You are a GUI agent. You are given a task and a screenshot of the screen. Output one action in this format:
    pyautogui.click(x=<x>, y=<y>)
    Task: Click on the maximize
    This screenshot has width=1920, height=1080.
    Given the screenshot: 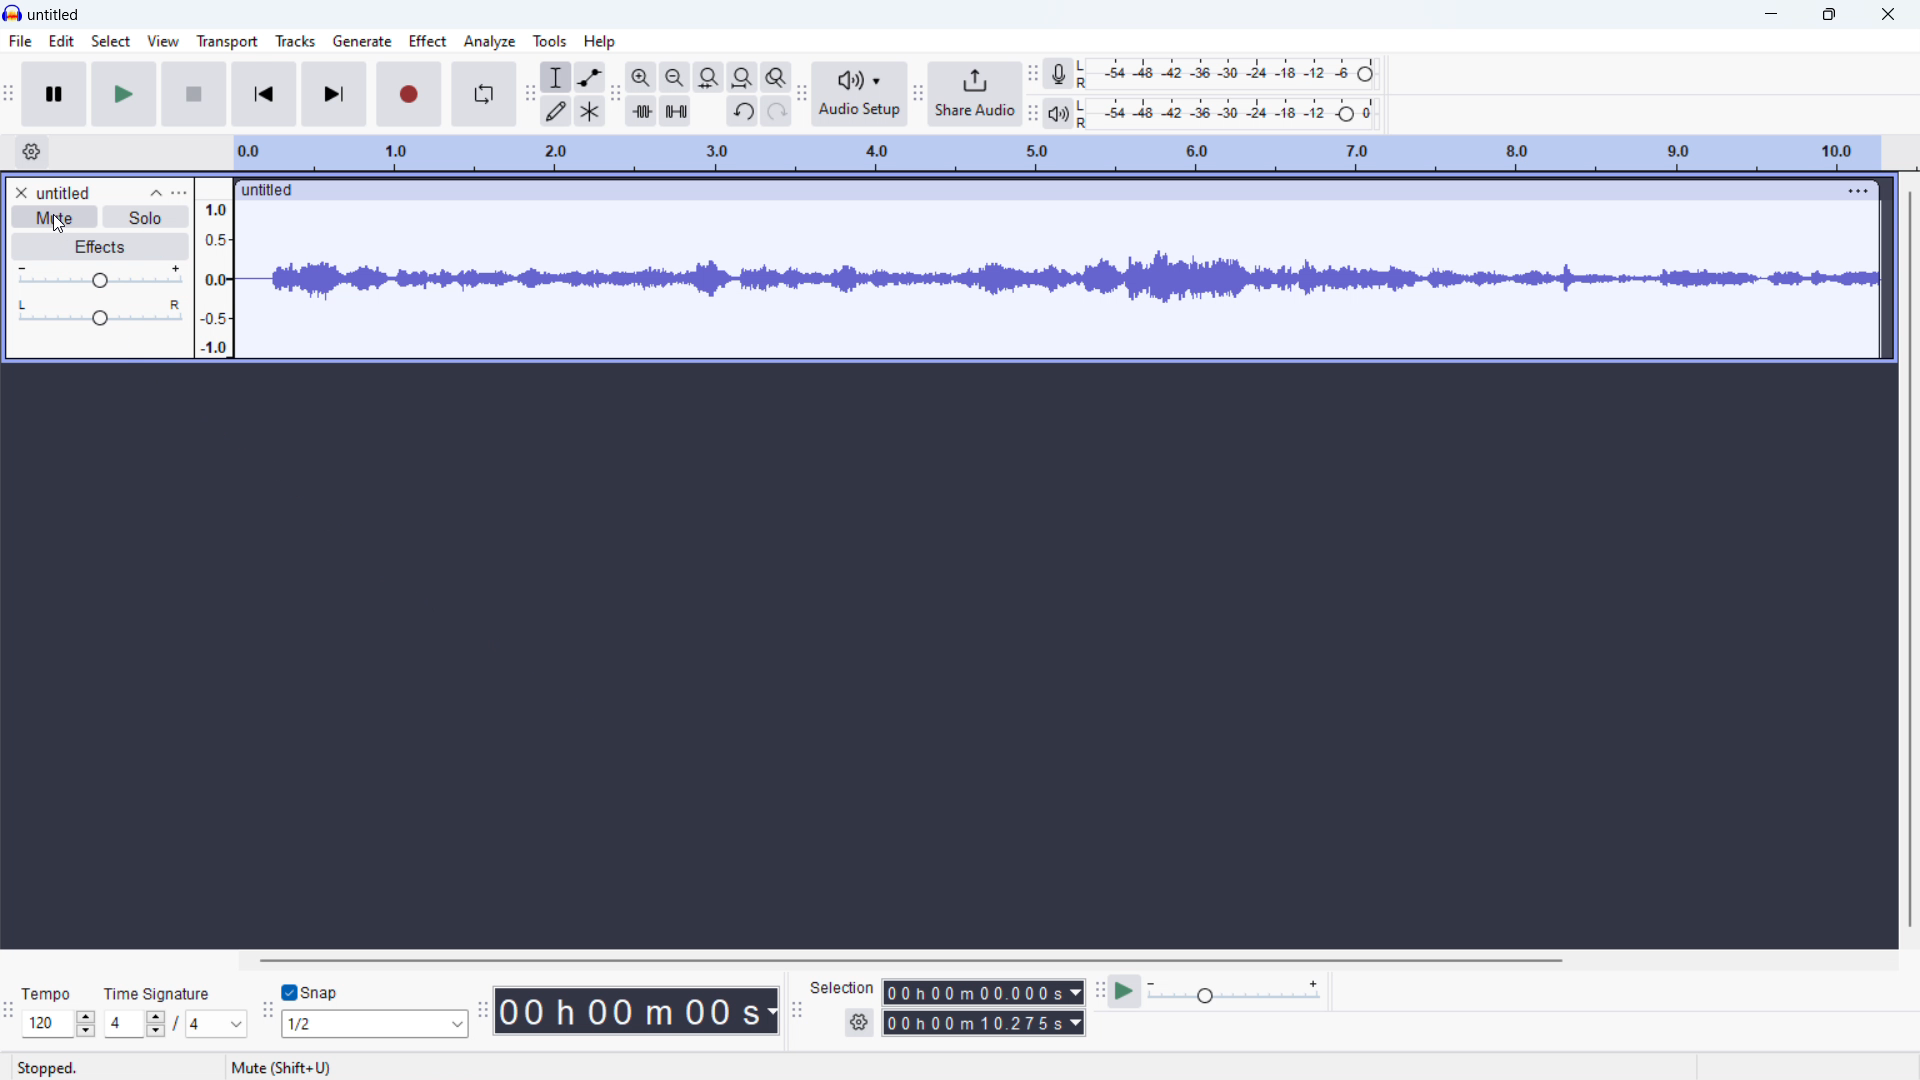 What is the action you would take?
    pyautogui.click(x=1828, y=15)
    